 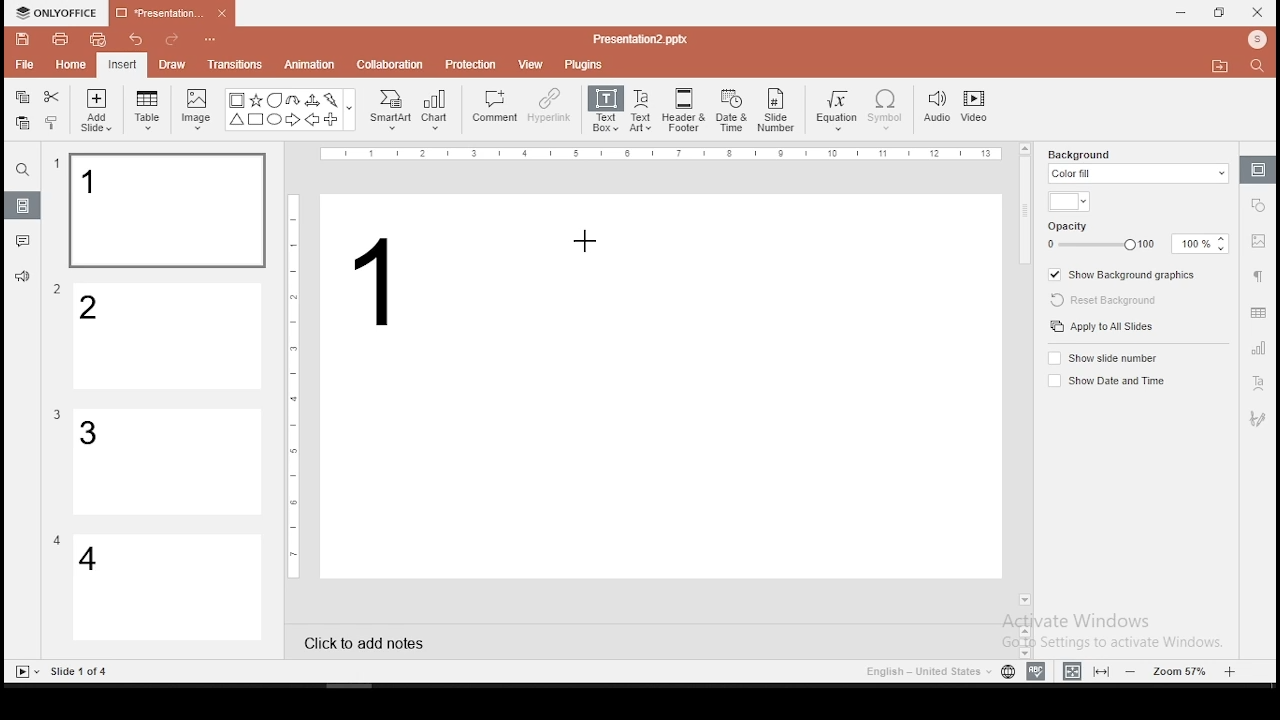 What do you see at coordinates (388, 290) in the screenshot?
I see `text` at bounding box center [388, 290].